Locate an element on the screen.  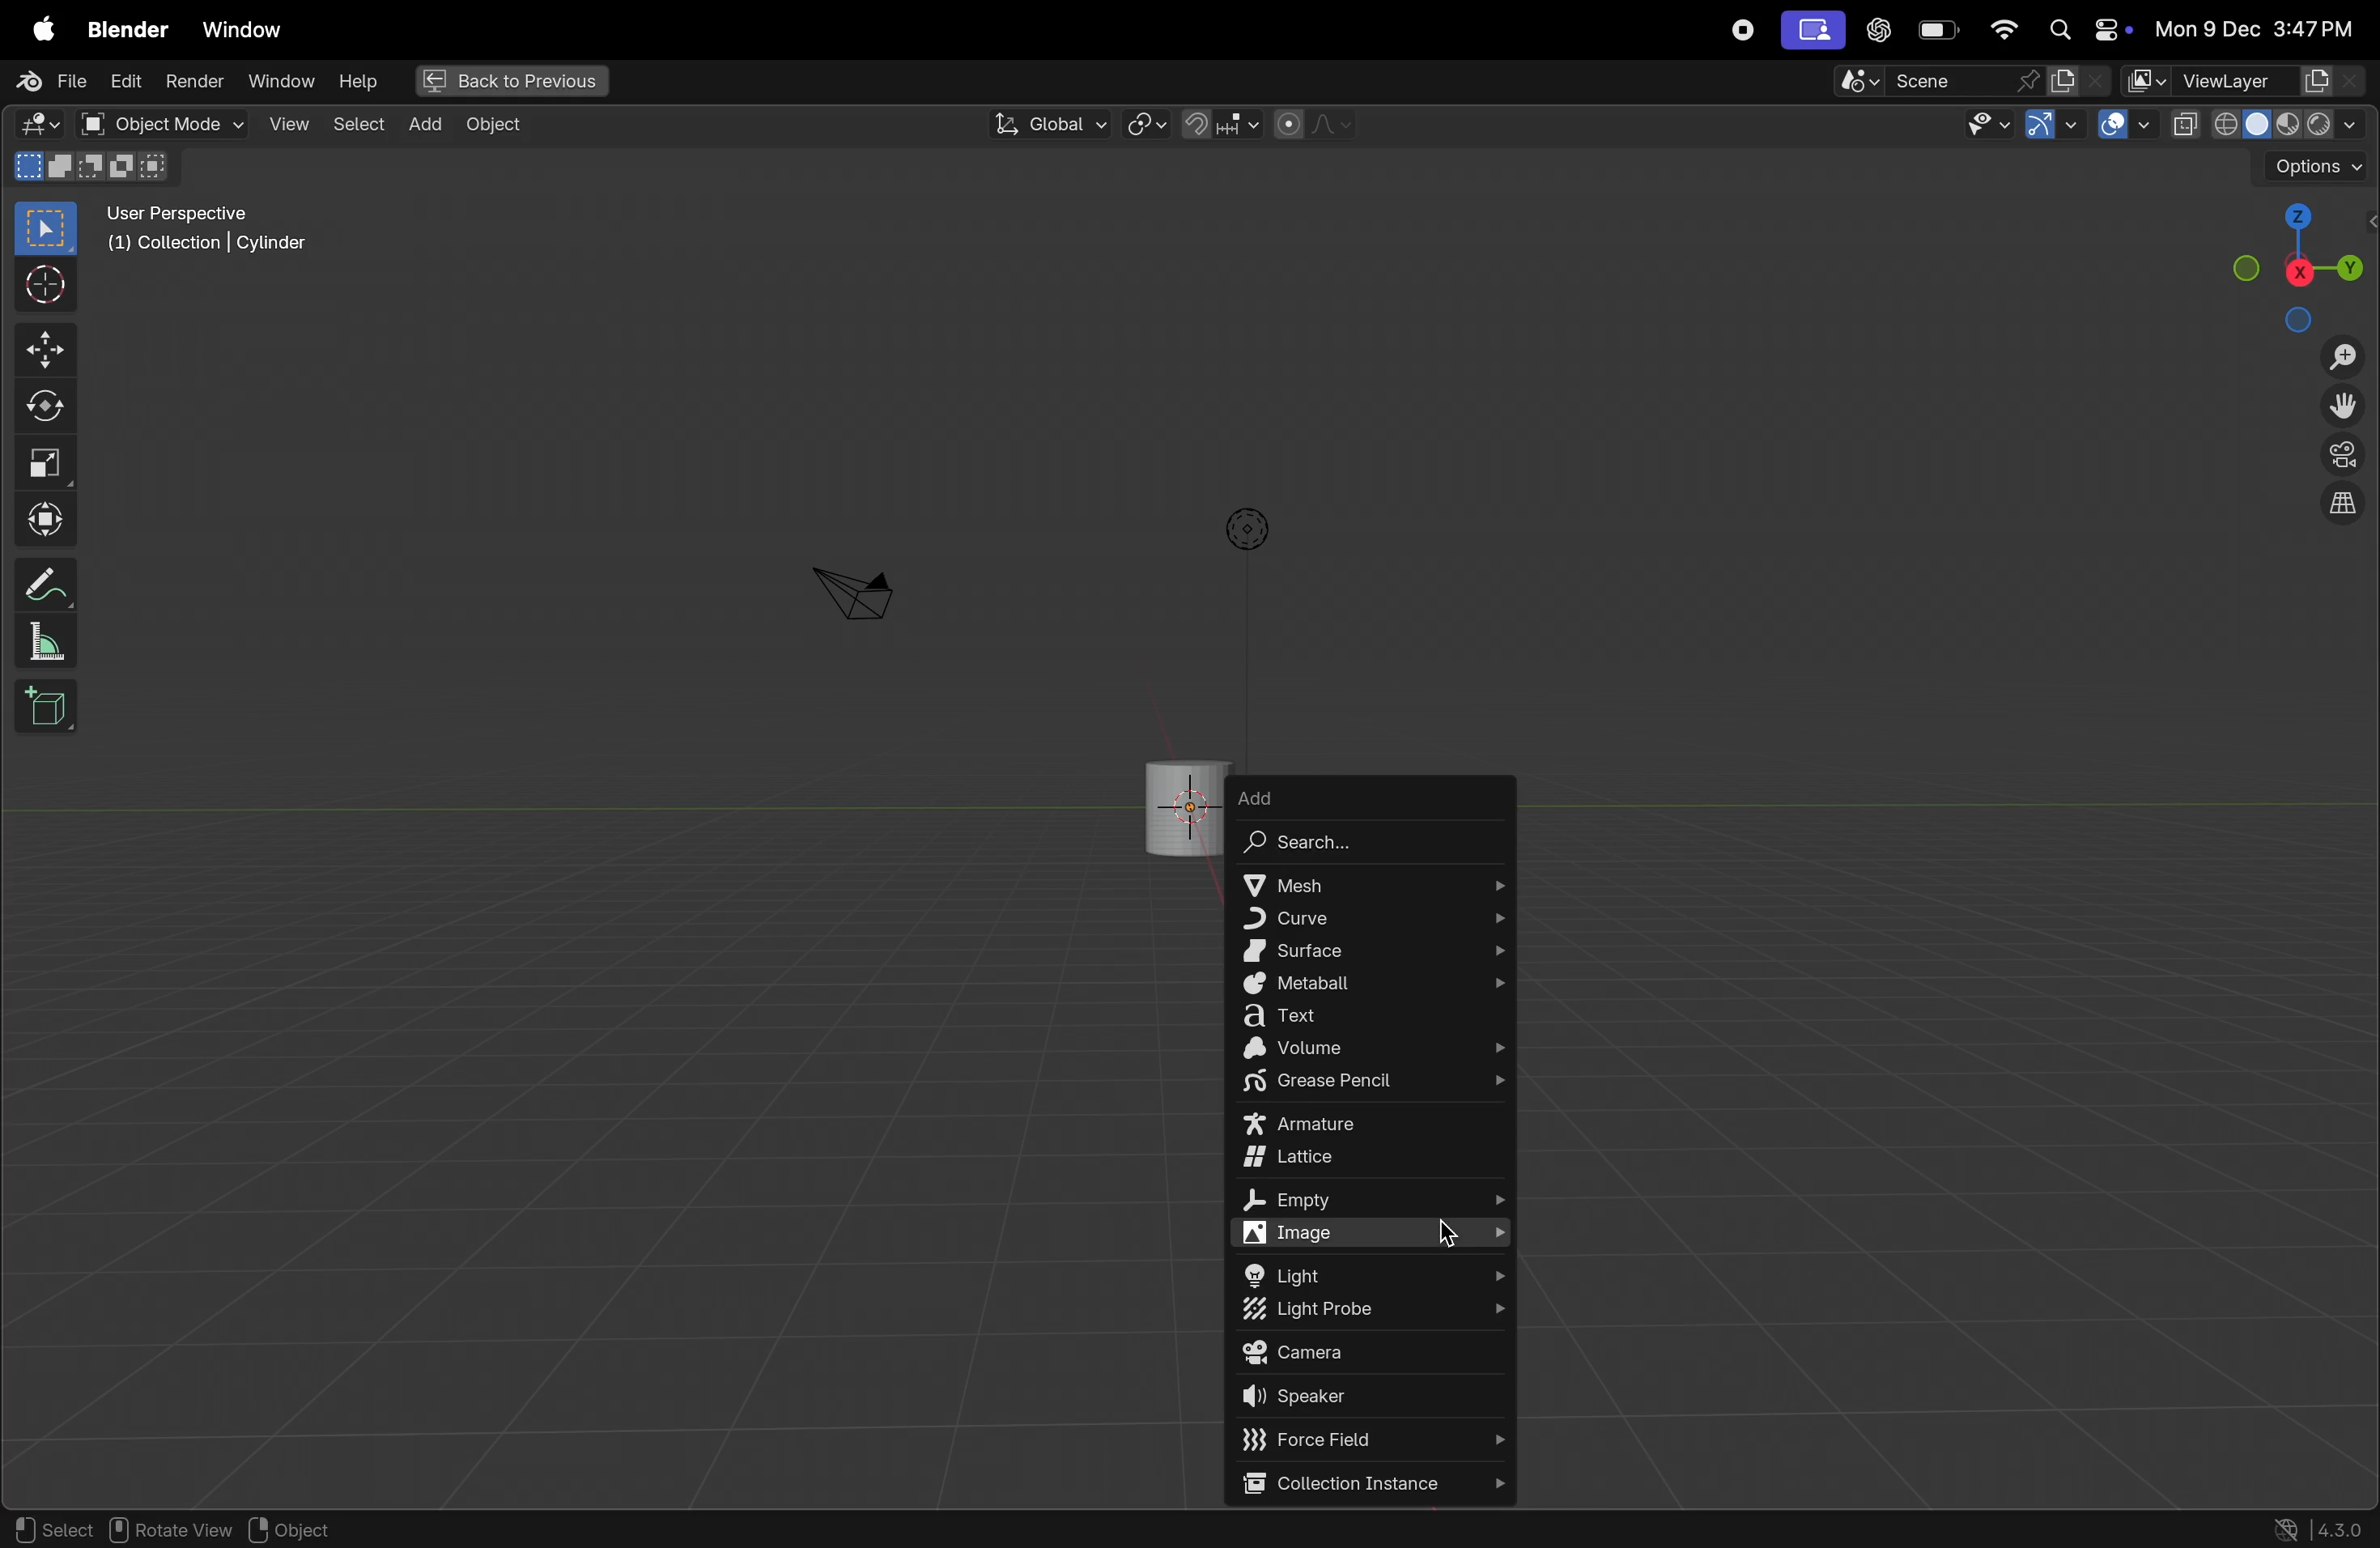
camera is located at coordinates (1370, 1353).